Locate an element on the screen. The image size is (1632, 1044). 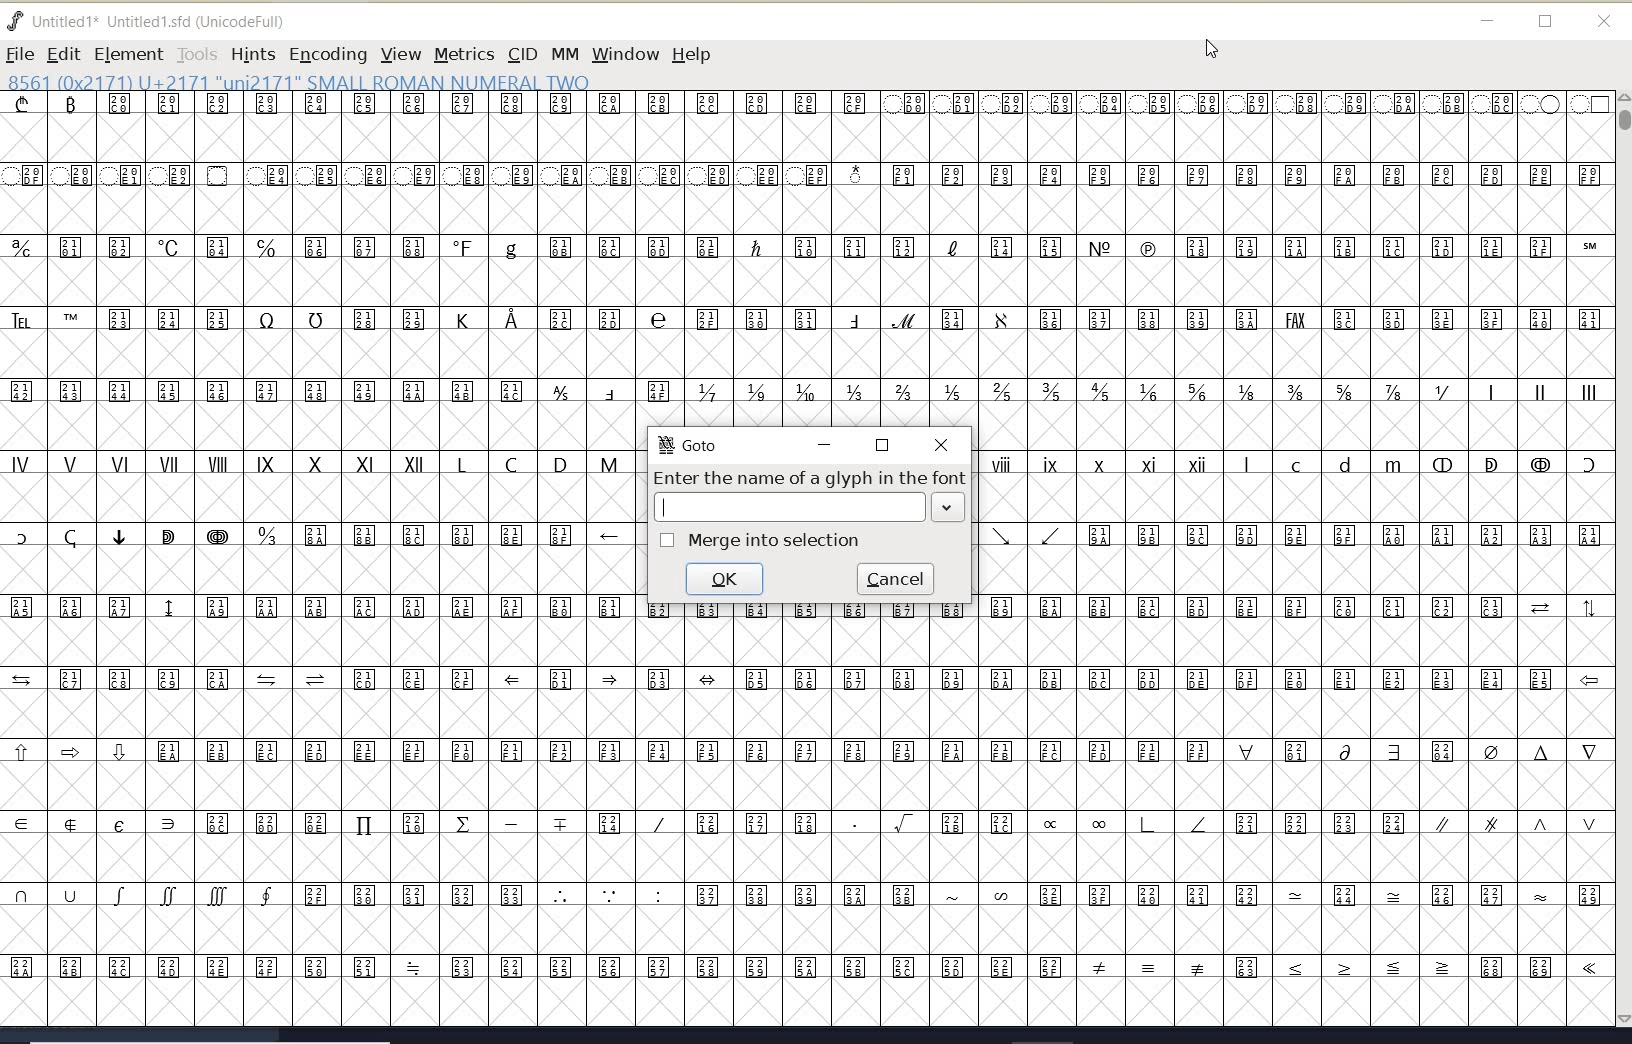
HINTS is located at coordinates (252, 55).